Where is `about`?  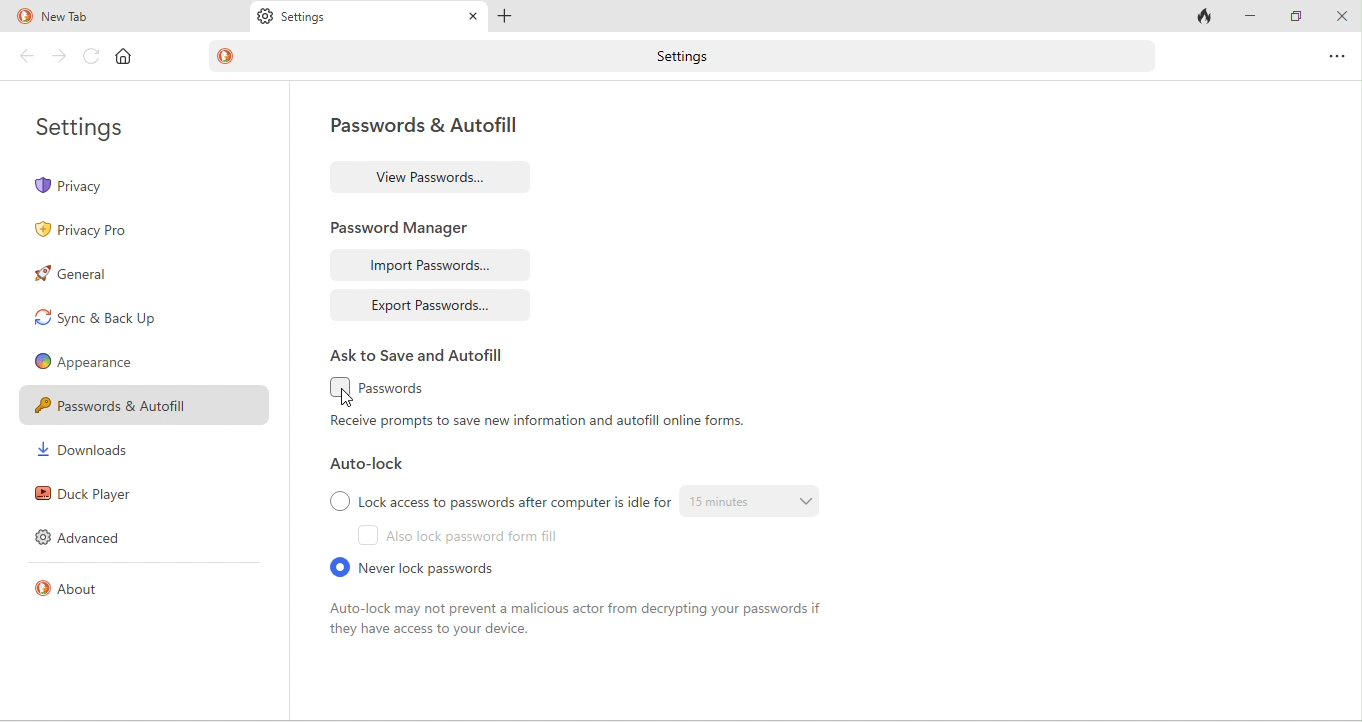
about is located at coordinates (84, 596).